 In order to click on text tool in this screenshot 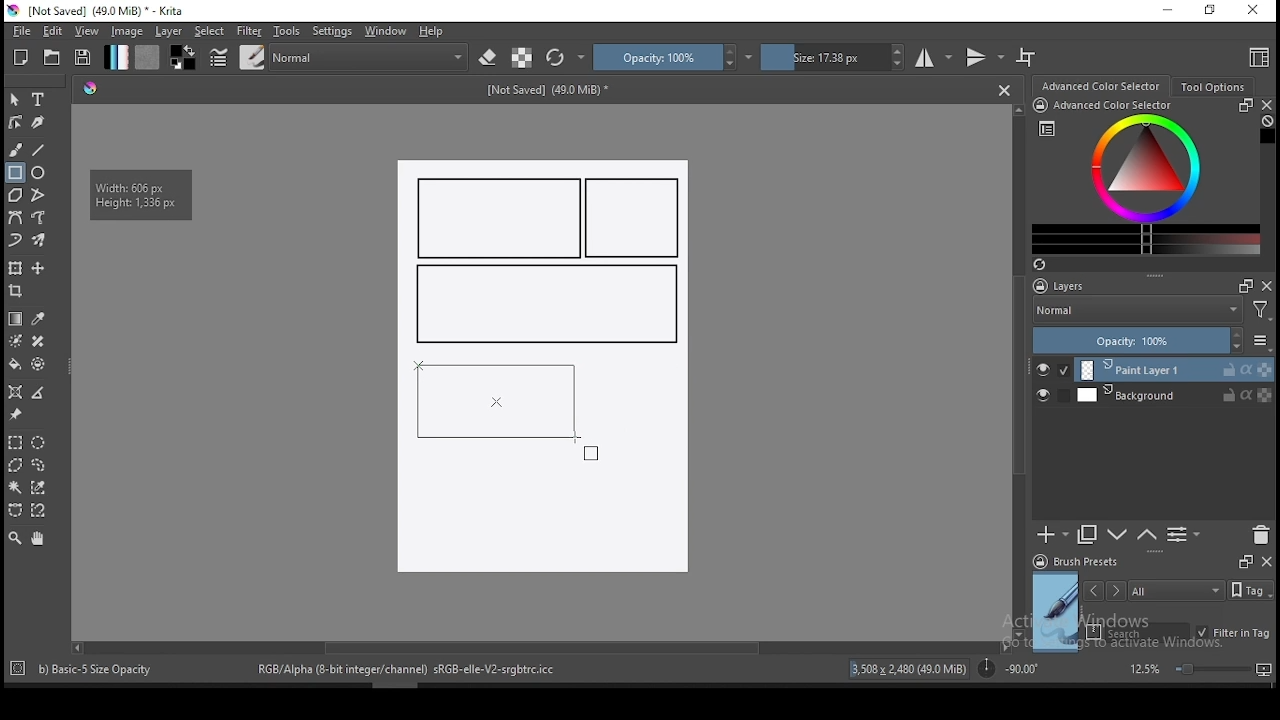, I will do `click(39, 100)`.